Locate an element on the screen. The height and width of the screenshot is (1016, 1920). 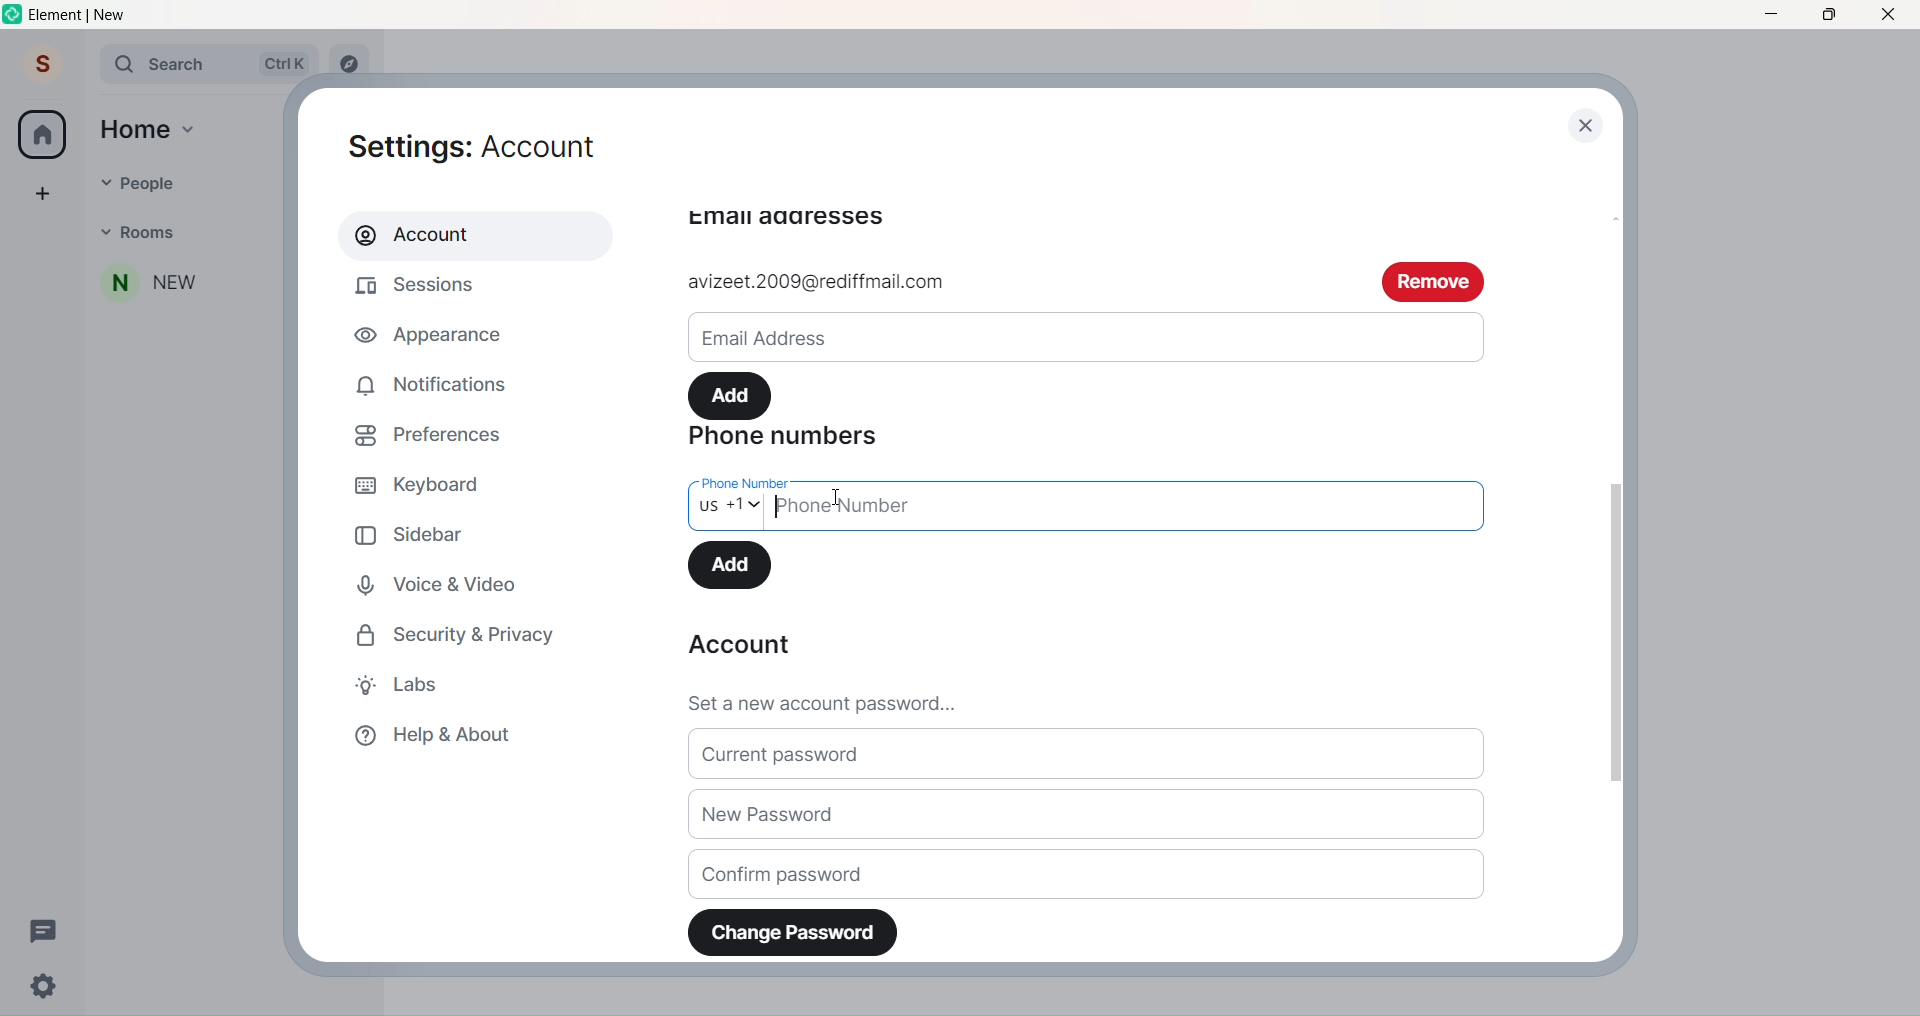
phone number is located at coordinates (740, 481).